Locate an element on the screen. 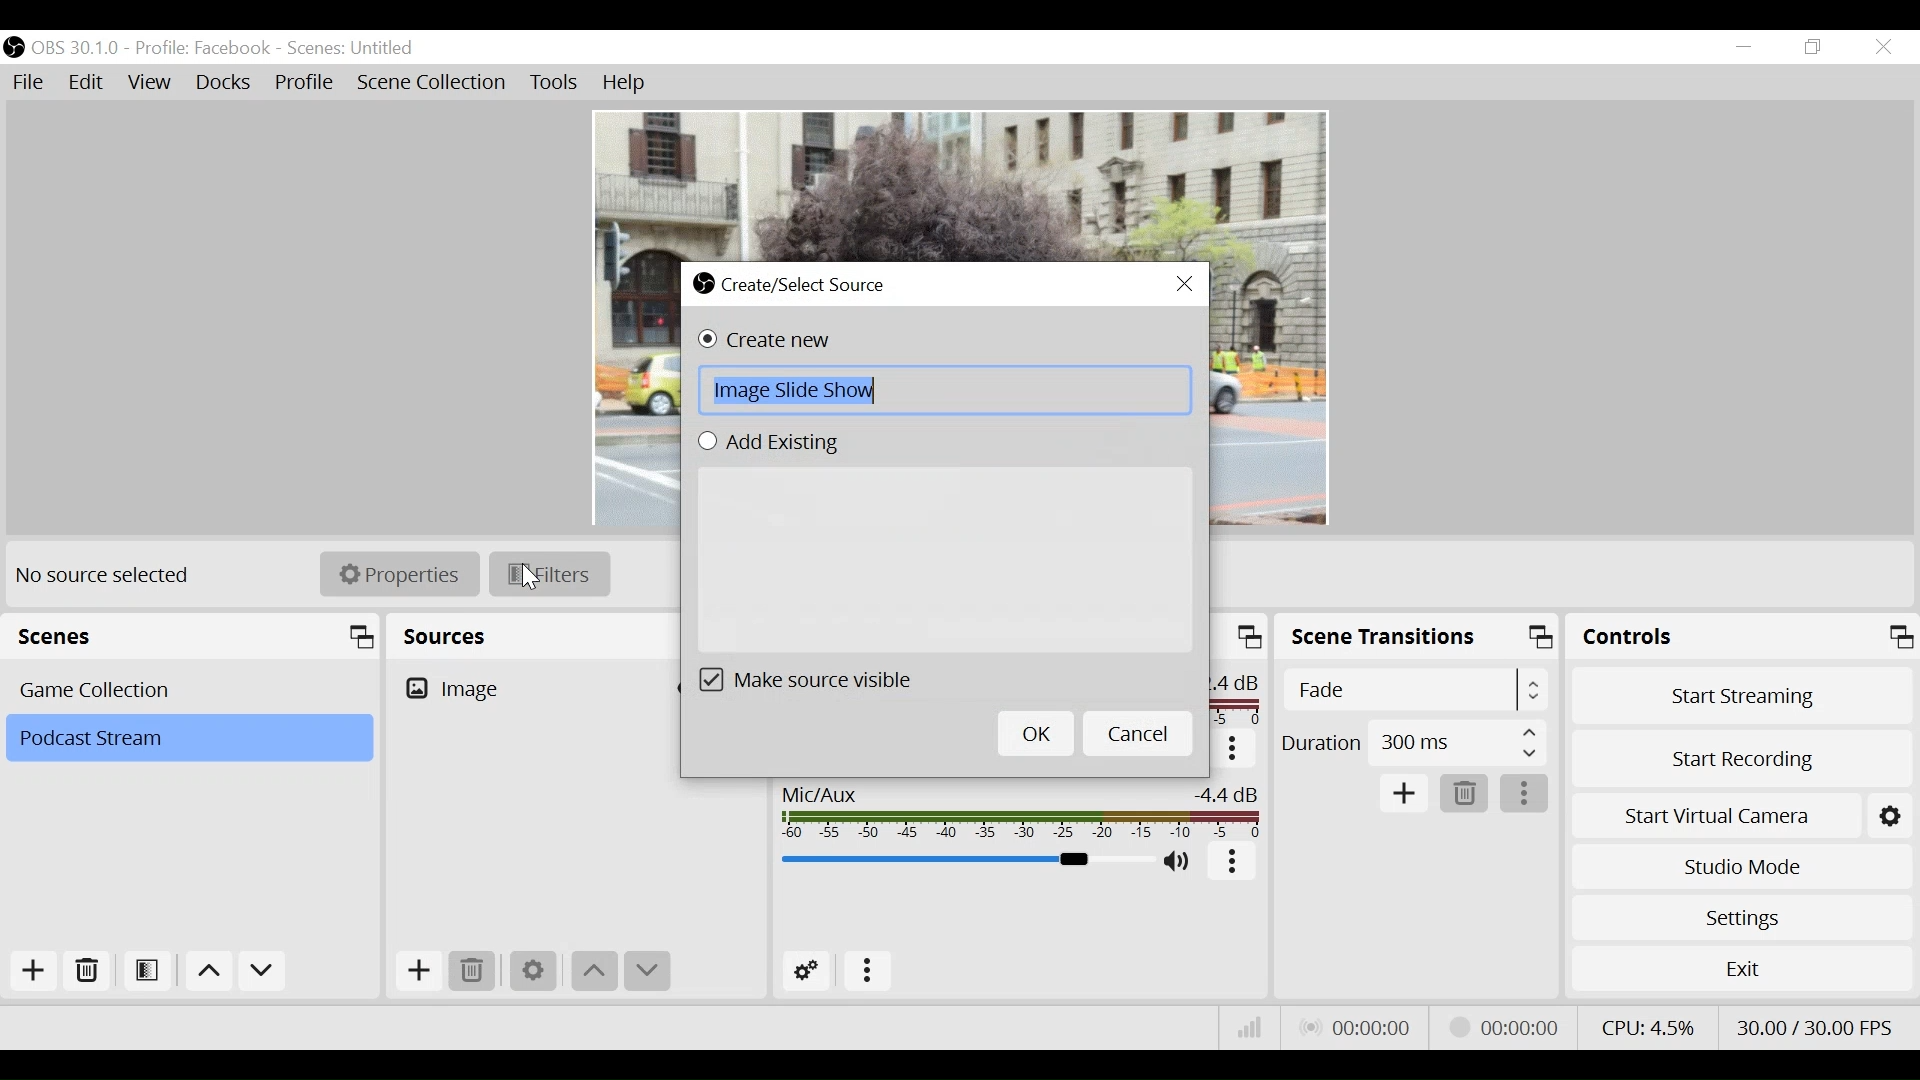 The width and height of the screenshot is (1920, 1080). File is located at coordinates (32, 83).